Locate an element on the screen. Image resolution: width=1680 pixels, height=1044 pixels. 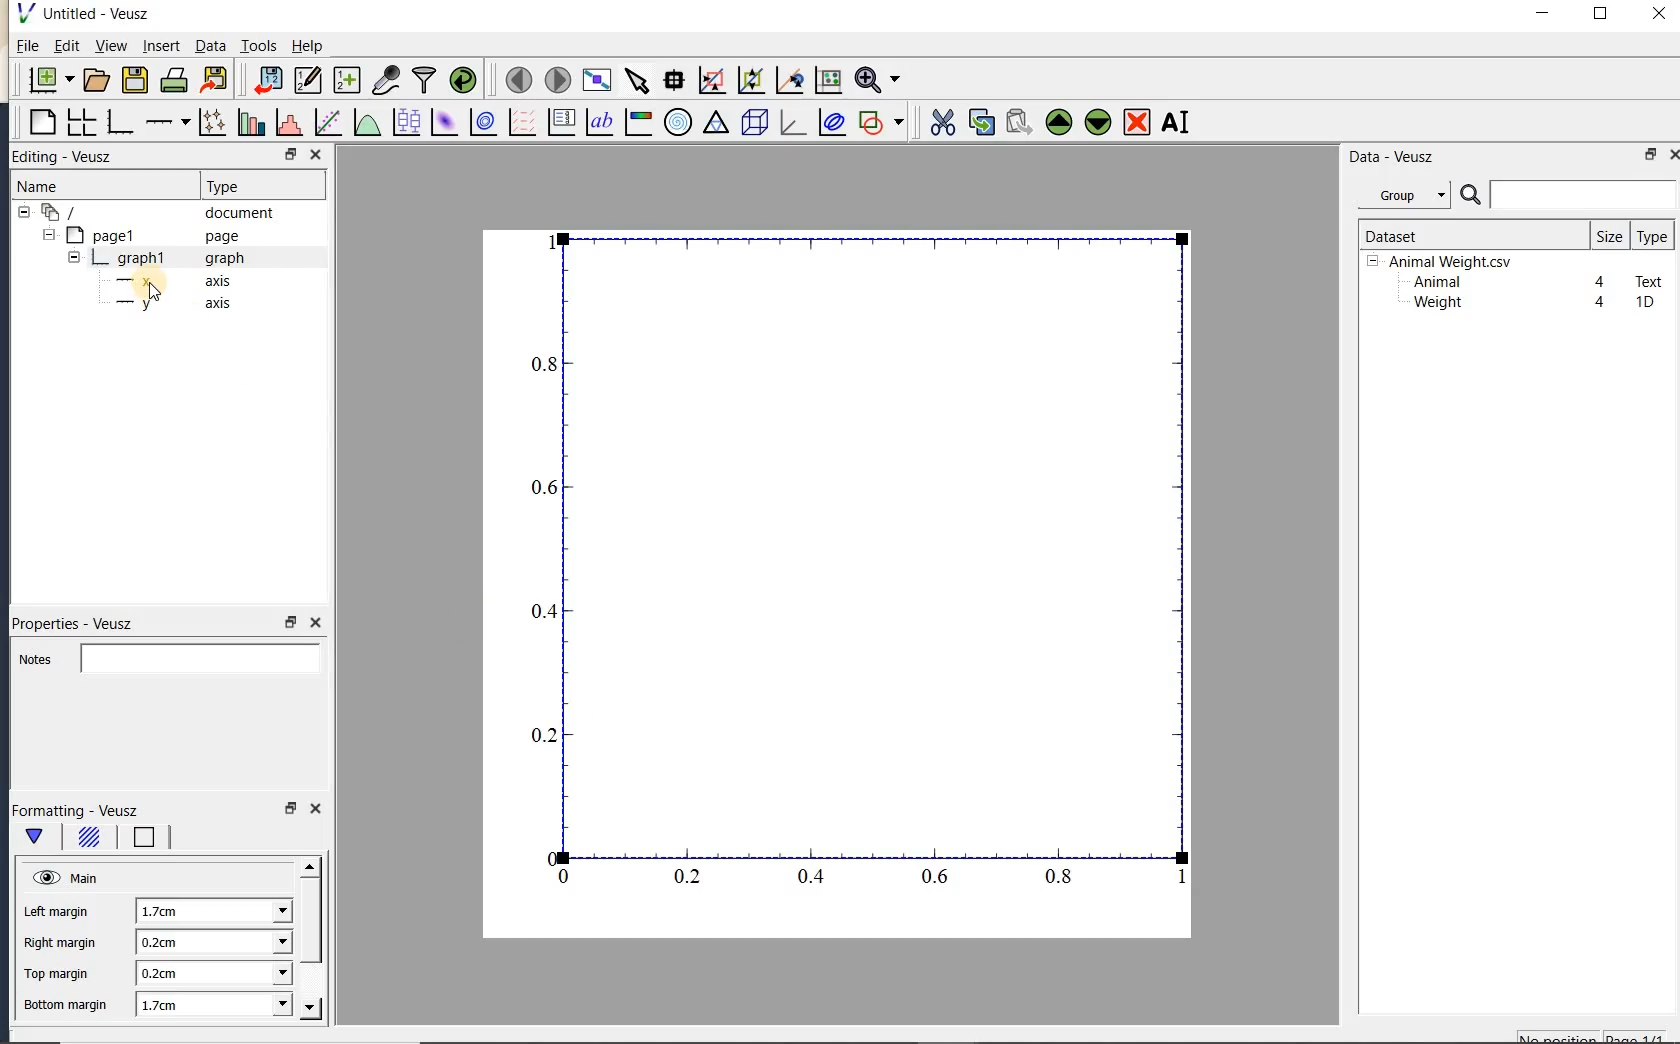
import data into Veusz is located at coordinates (268, 81).